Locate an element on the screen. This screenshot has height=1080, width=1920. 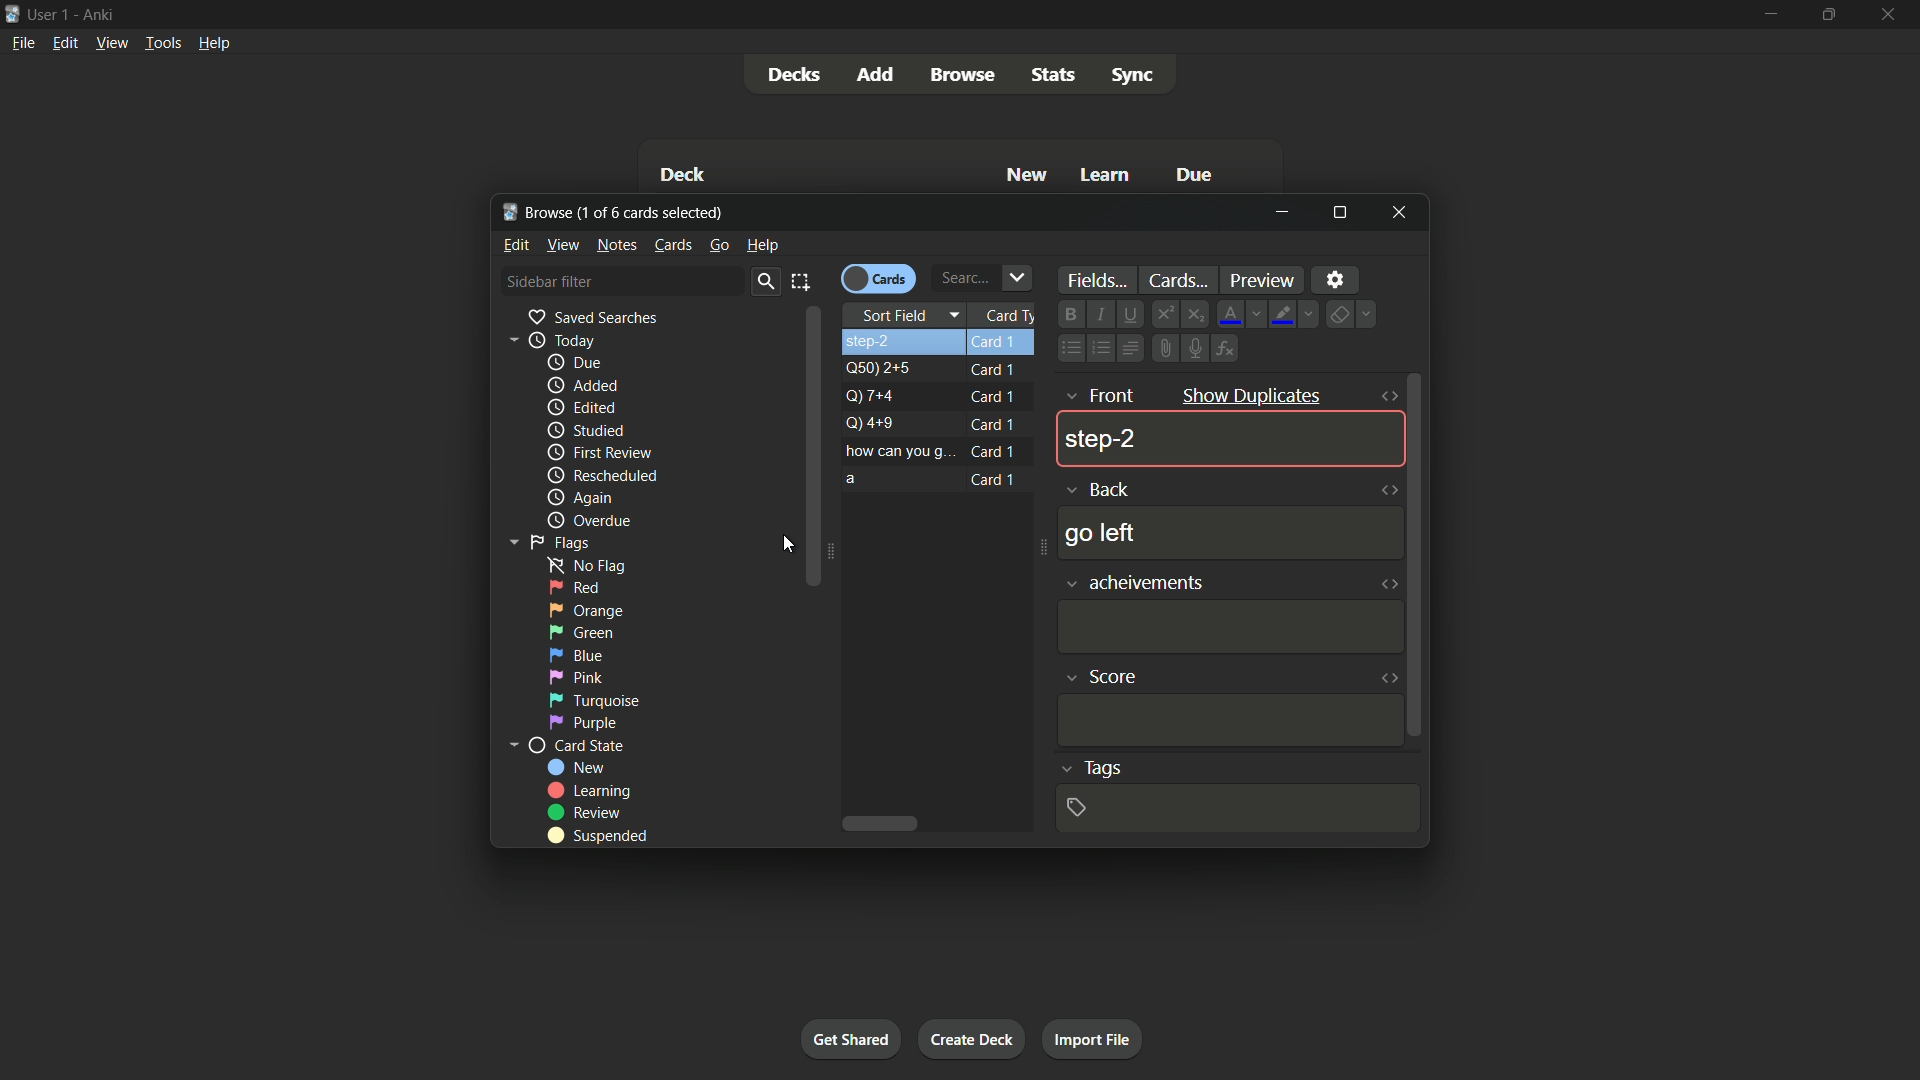
Edit menu is located at coordinates (64, 45).